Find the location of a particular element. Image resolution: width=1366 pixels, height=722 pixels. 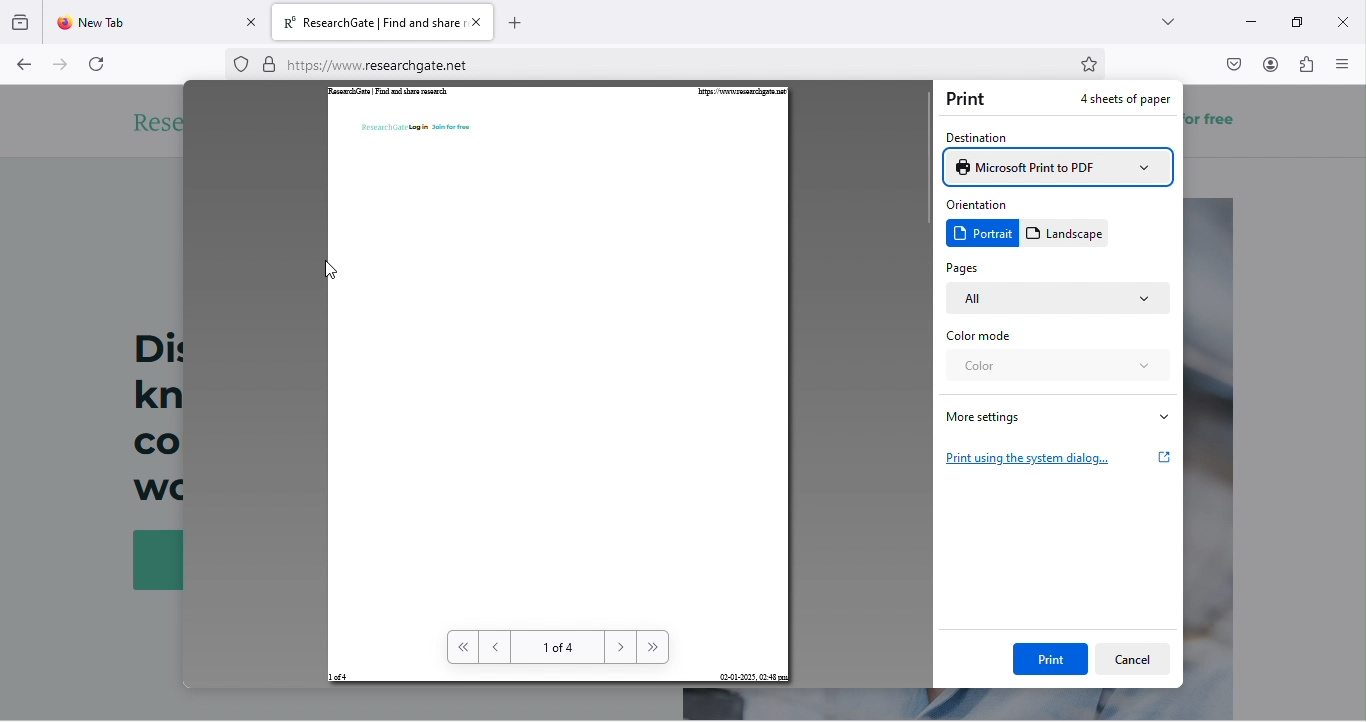

group is located at coordinates (21, 24).